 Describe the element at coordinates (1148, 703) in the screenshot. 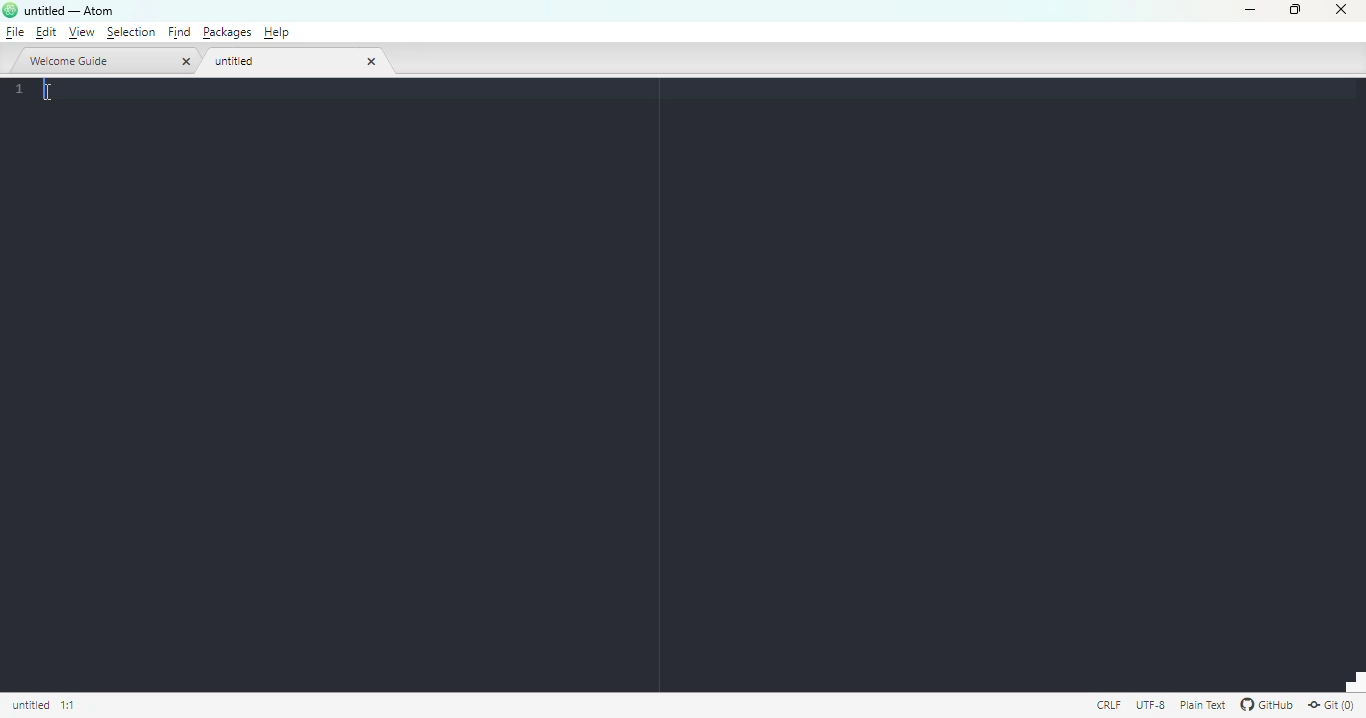

I see `this file uses UTF-8 encoding` at that location.